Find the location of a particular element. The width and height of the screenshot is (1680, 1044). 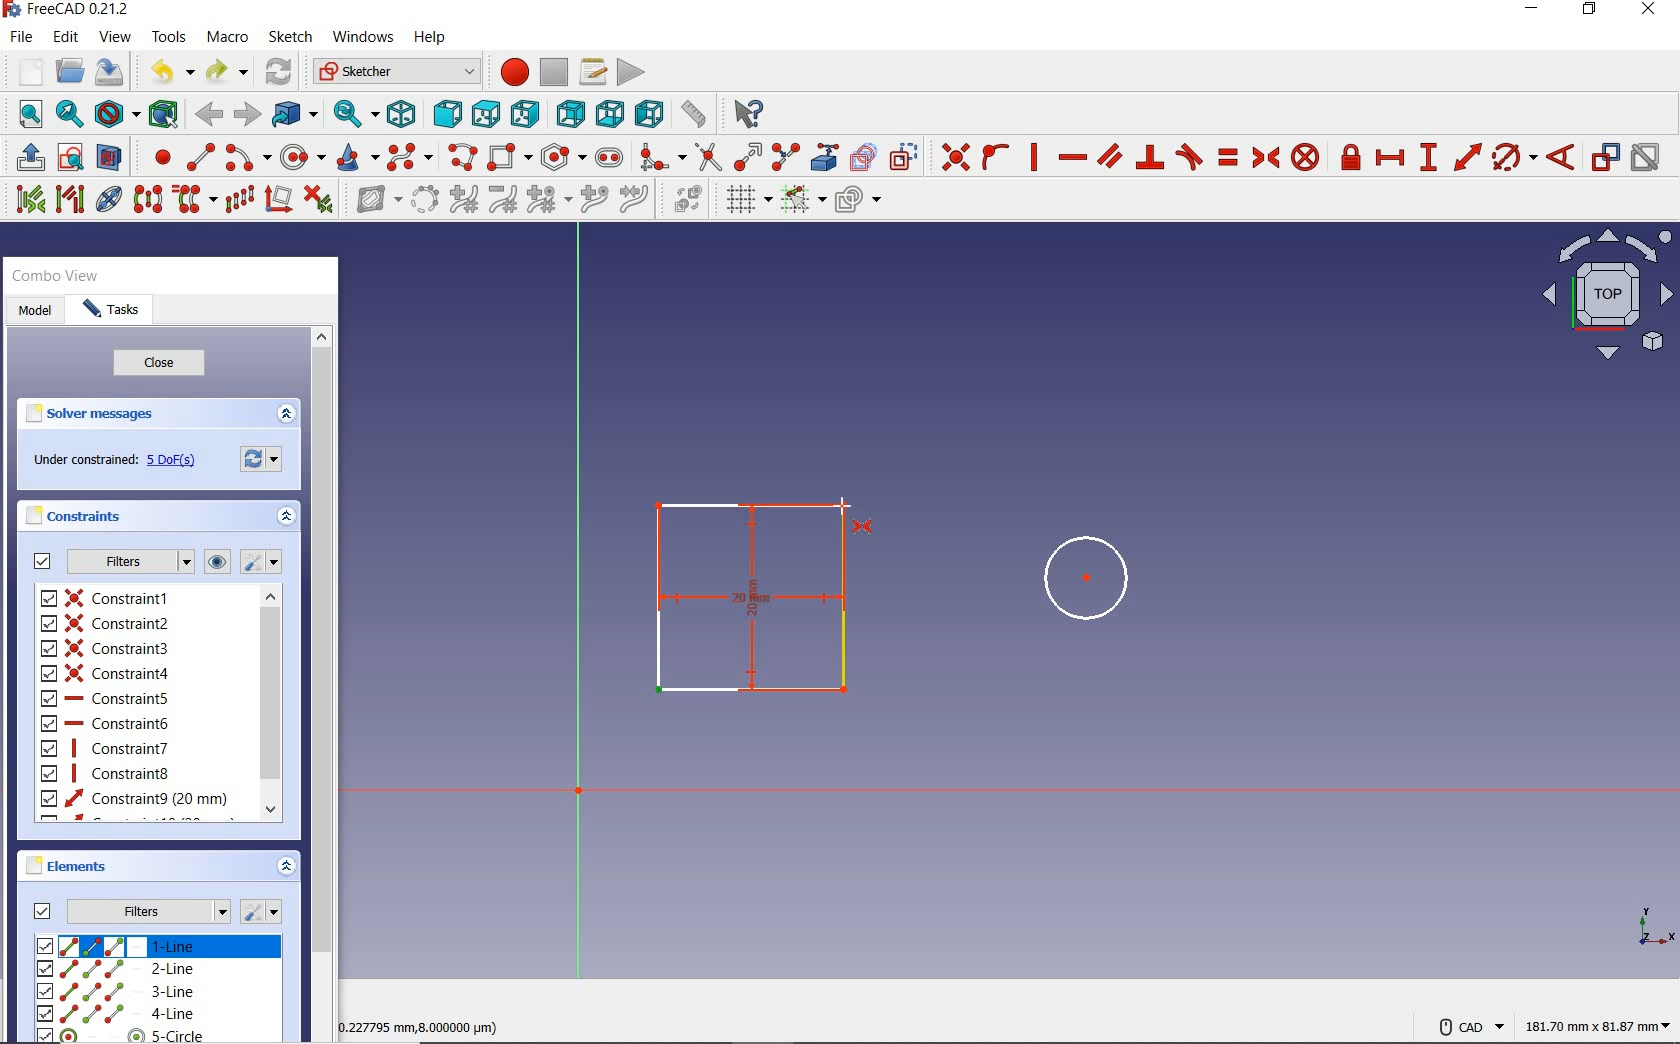

view section is located at coordinates (111, 155).